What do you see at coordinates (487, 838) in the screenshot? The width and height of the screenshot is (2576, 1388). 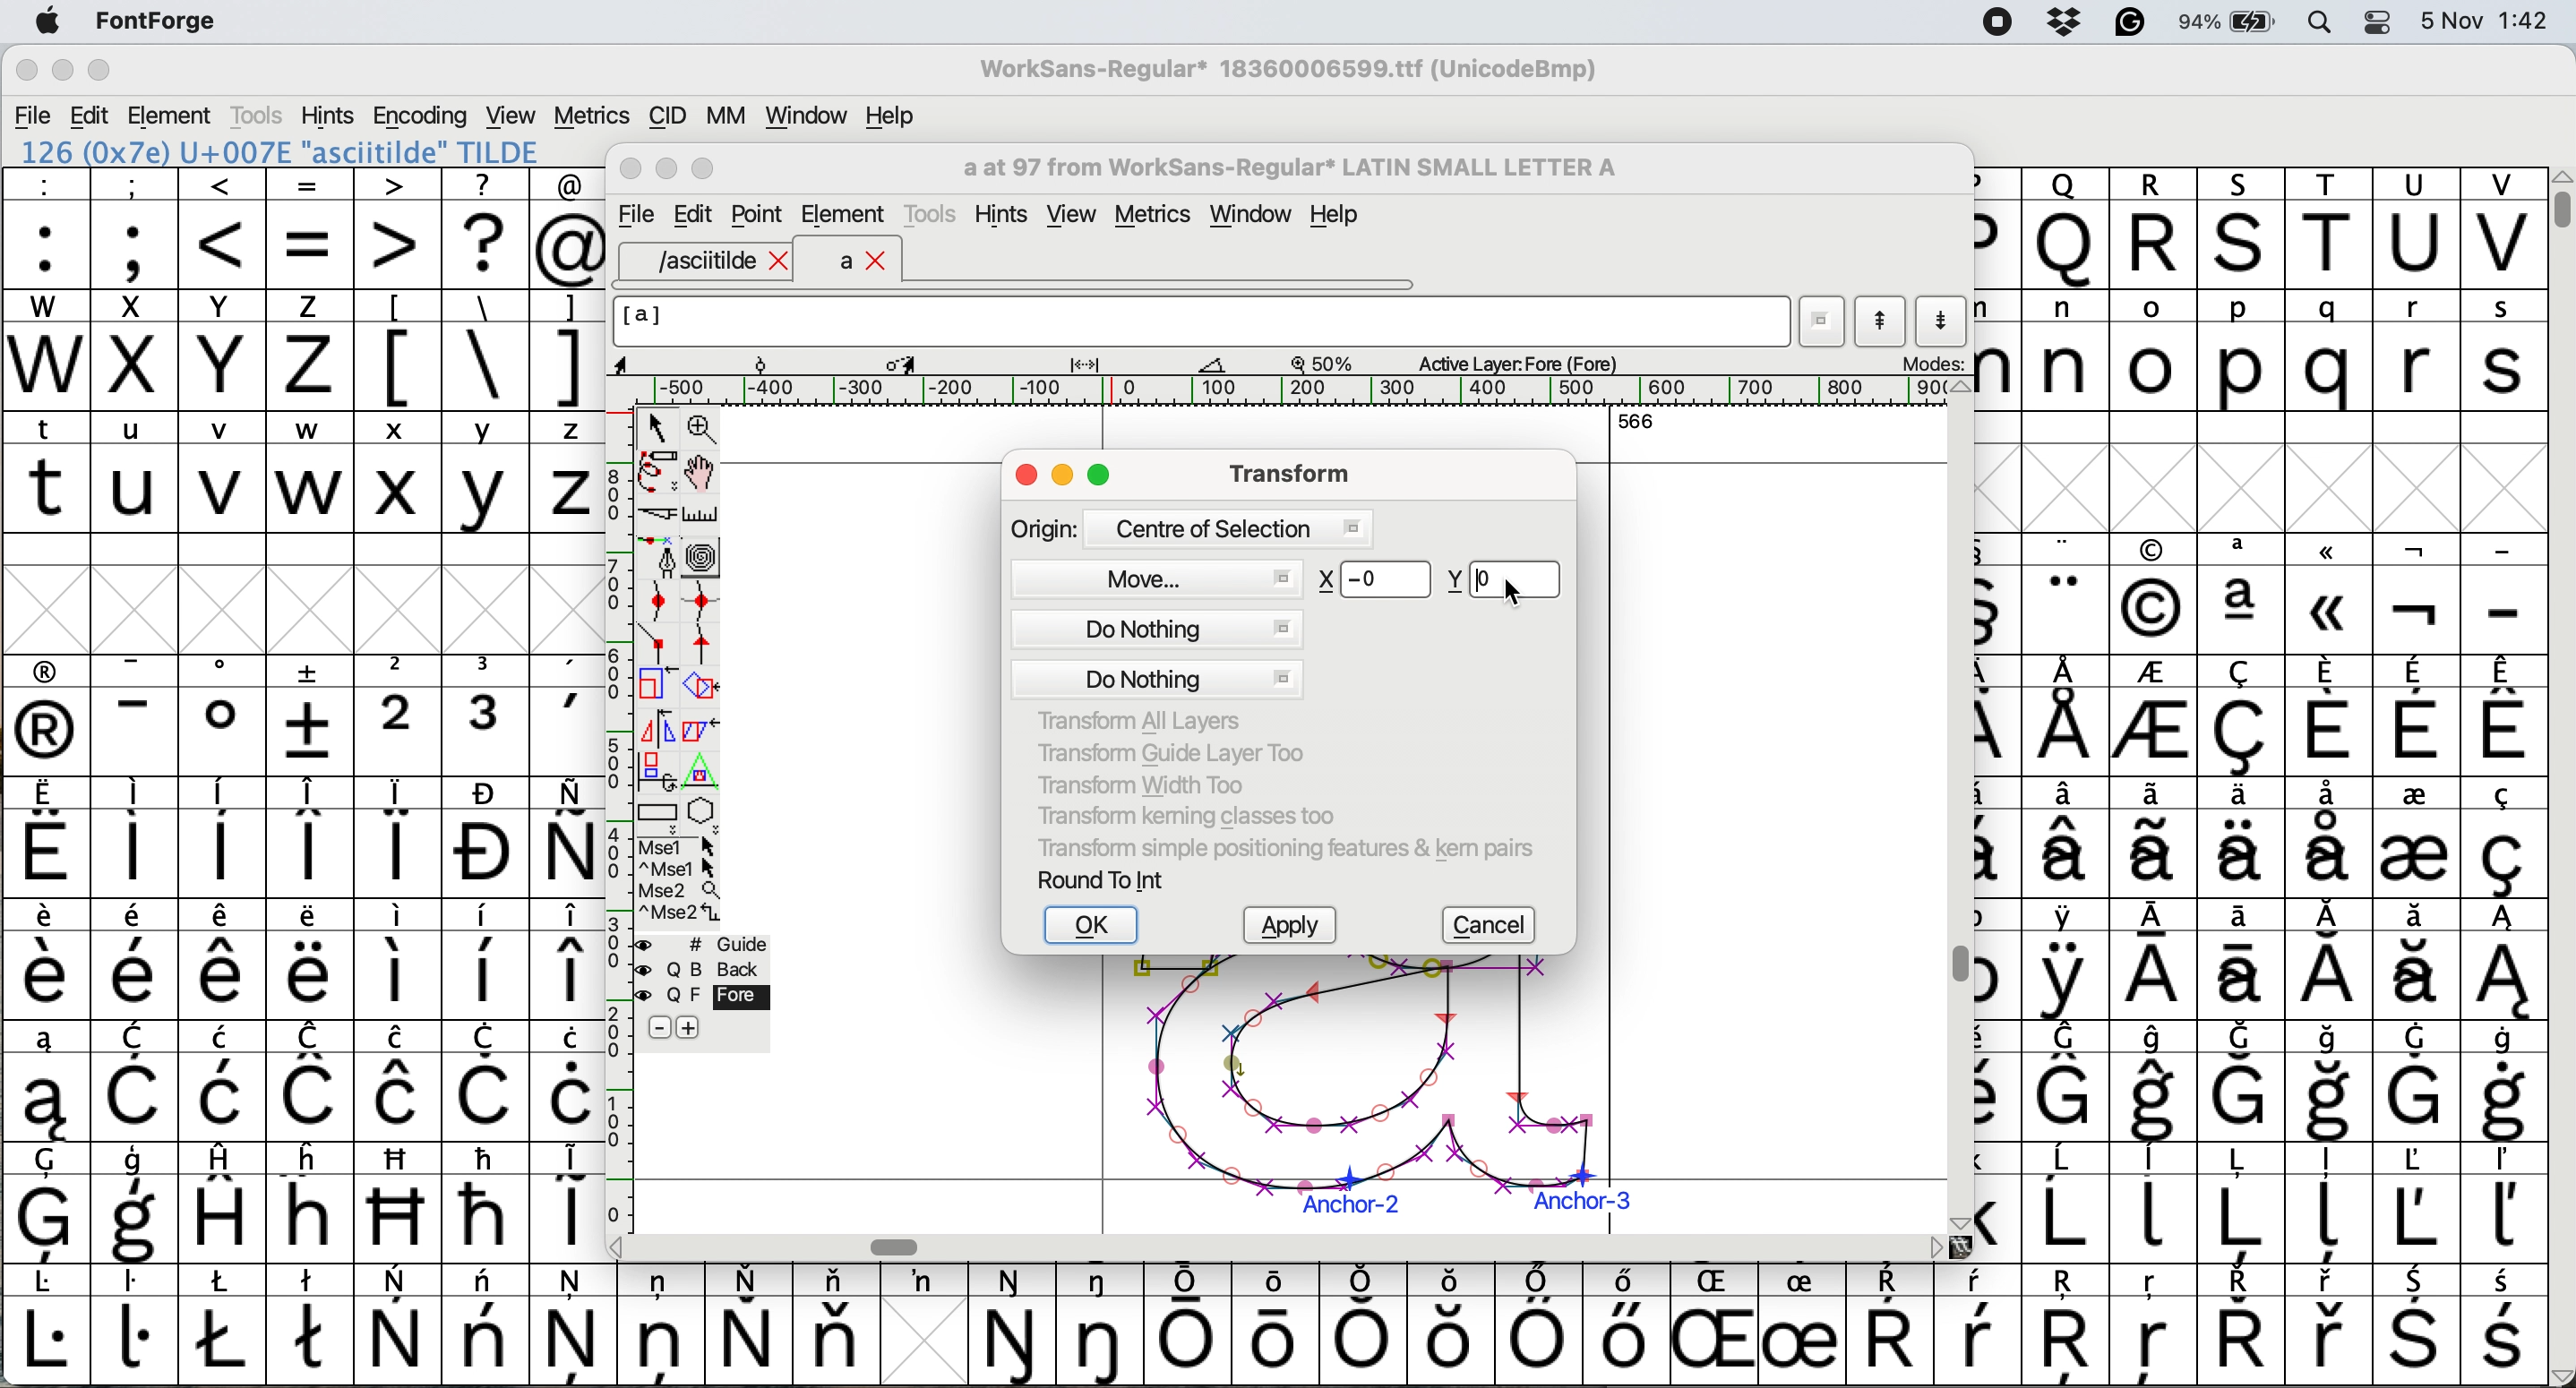 I see `symbol` at bounding box center [487, 838].